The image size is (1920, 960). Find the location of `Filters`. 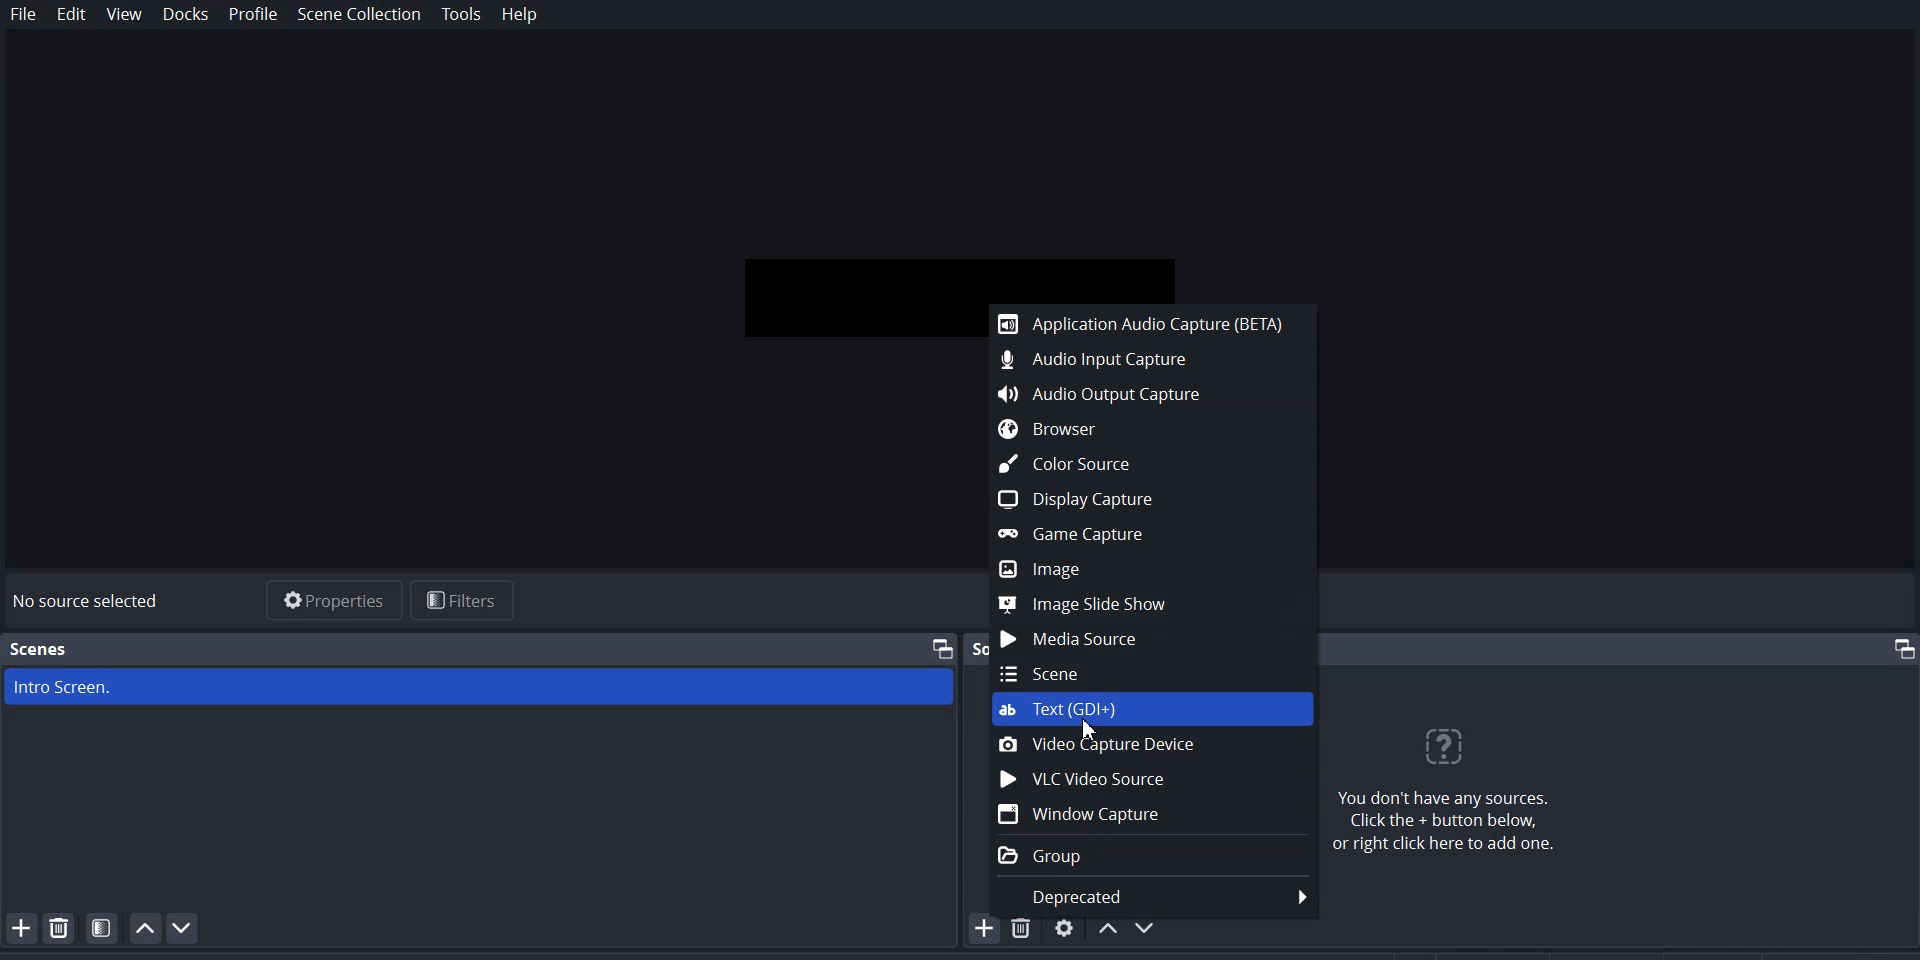

Filters is located at coordinates (464, 600).